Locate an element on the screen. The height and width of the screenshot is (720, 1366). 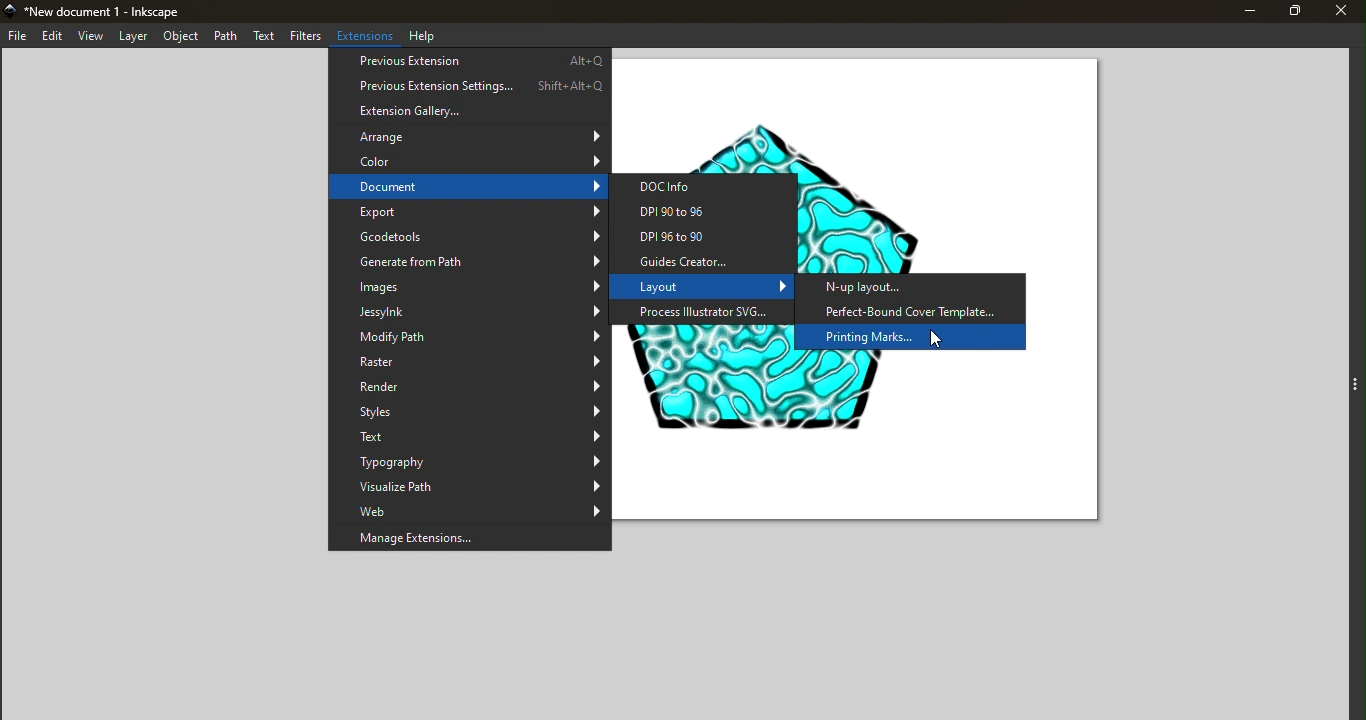
cursor is located at coordinates (932, 340).